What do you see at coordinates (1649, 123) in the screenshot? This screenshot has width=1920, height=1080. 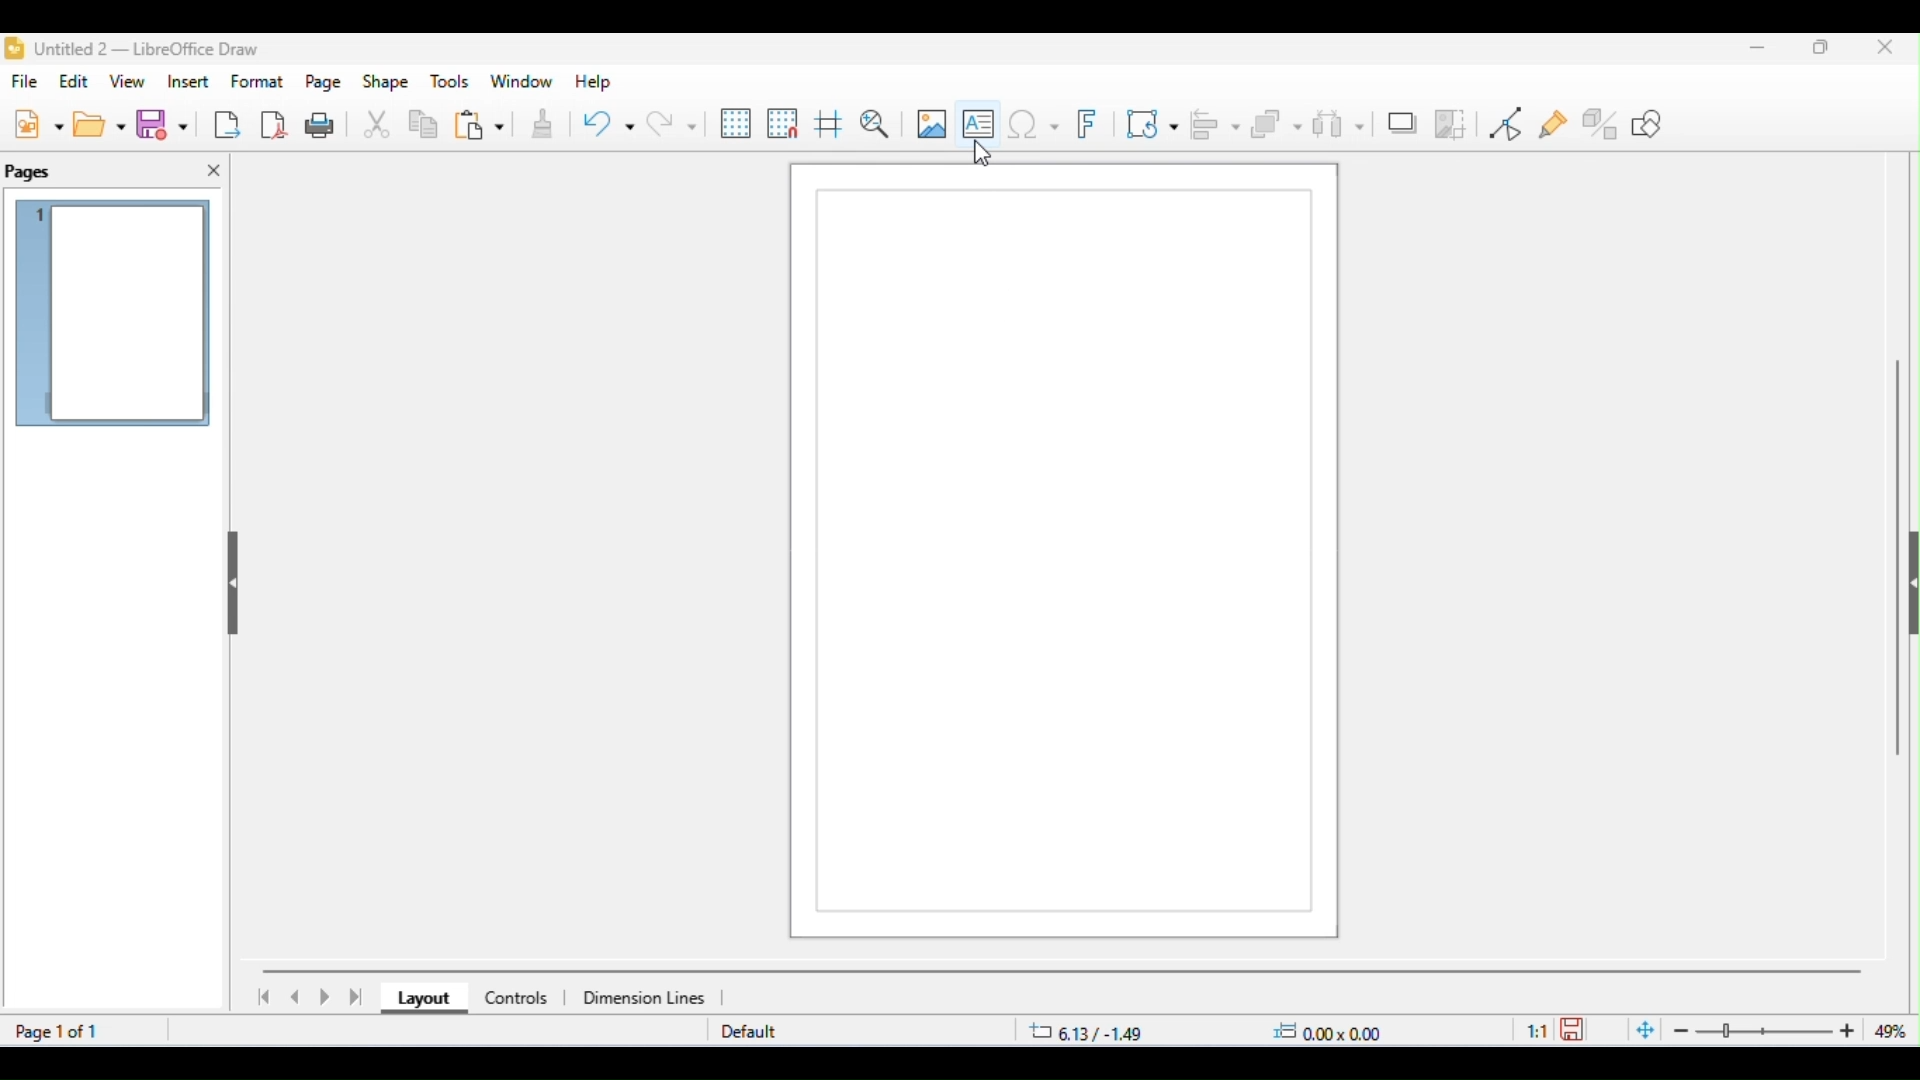 I see `how draw functions` at bounding box center [1649, 123].